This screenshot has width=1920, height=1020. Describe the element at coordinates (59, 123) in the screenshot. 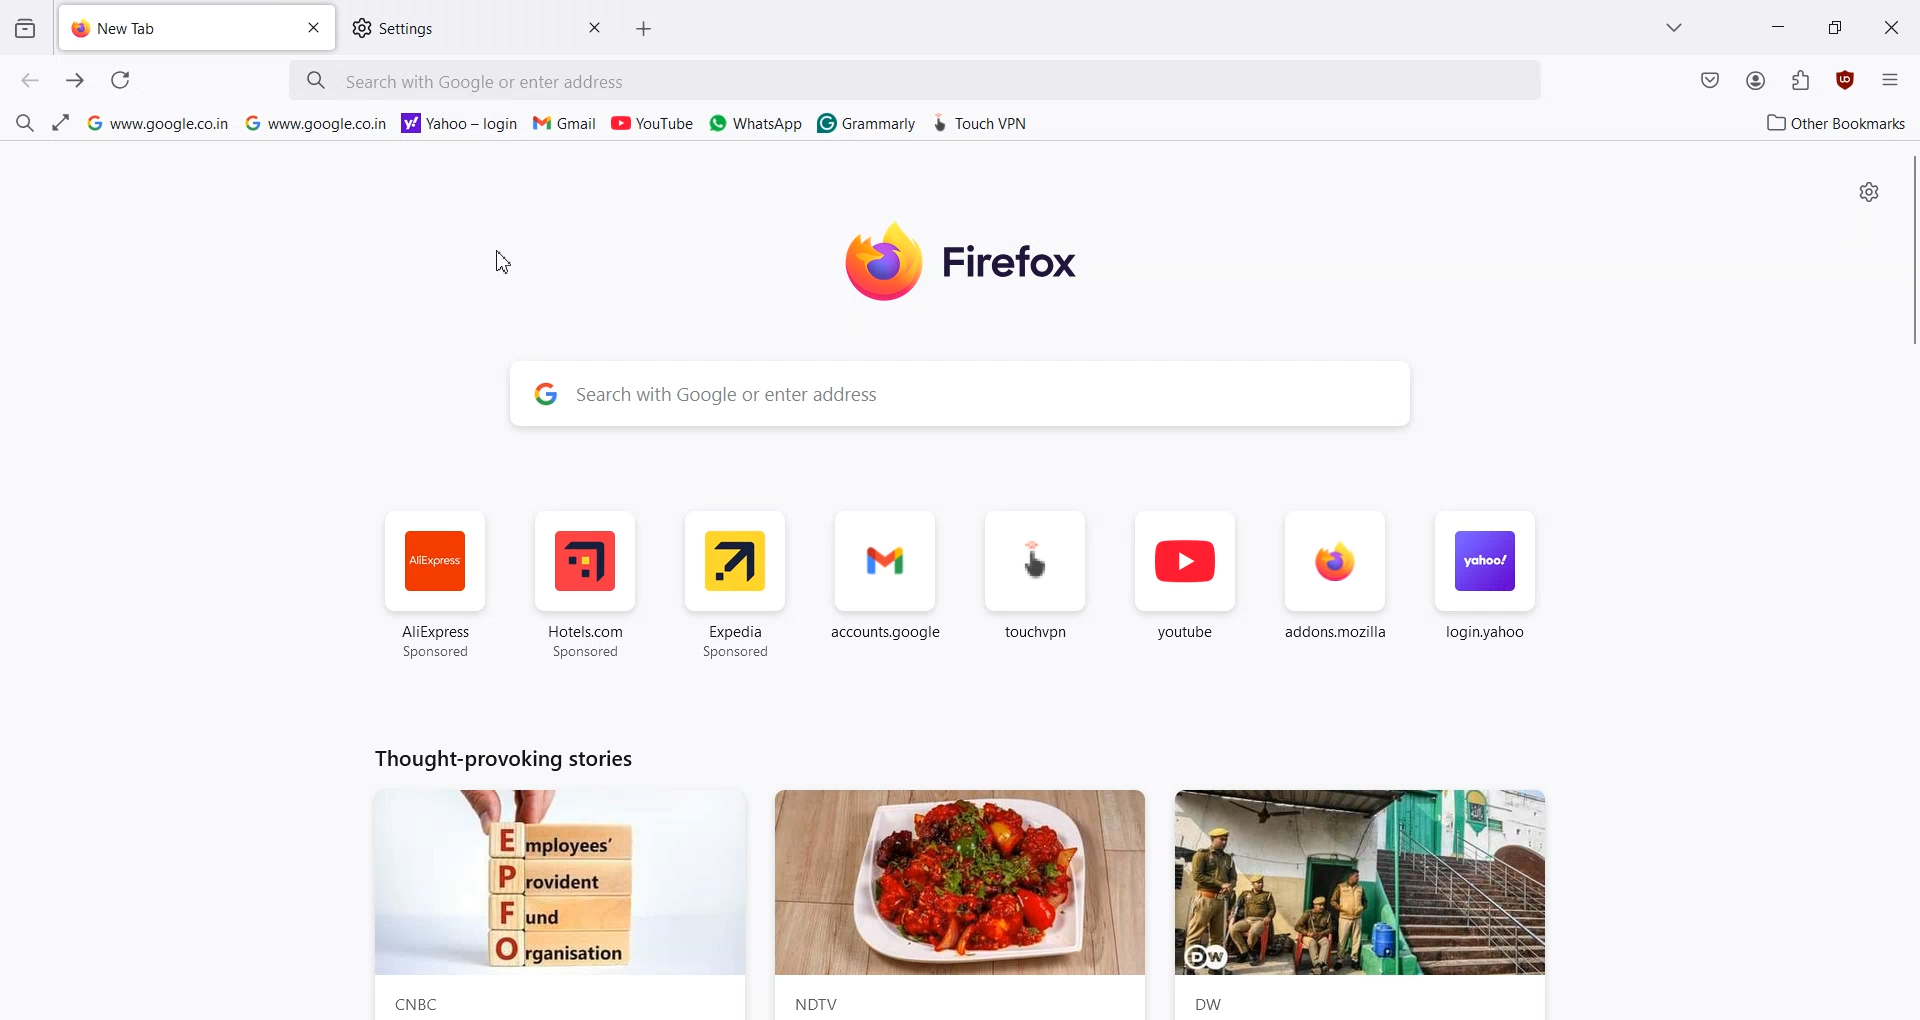

I see `Fullscreen` at that location.